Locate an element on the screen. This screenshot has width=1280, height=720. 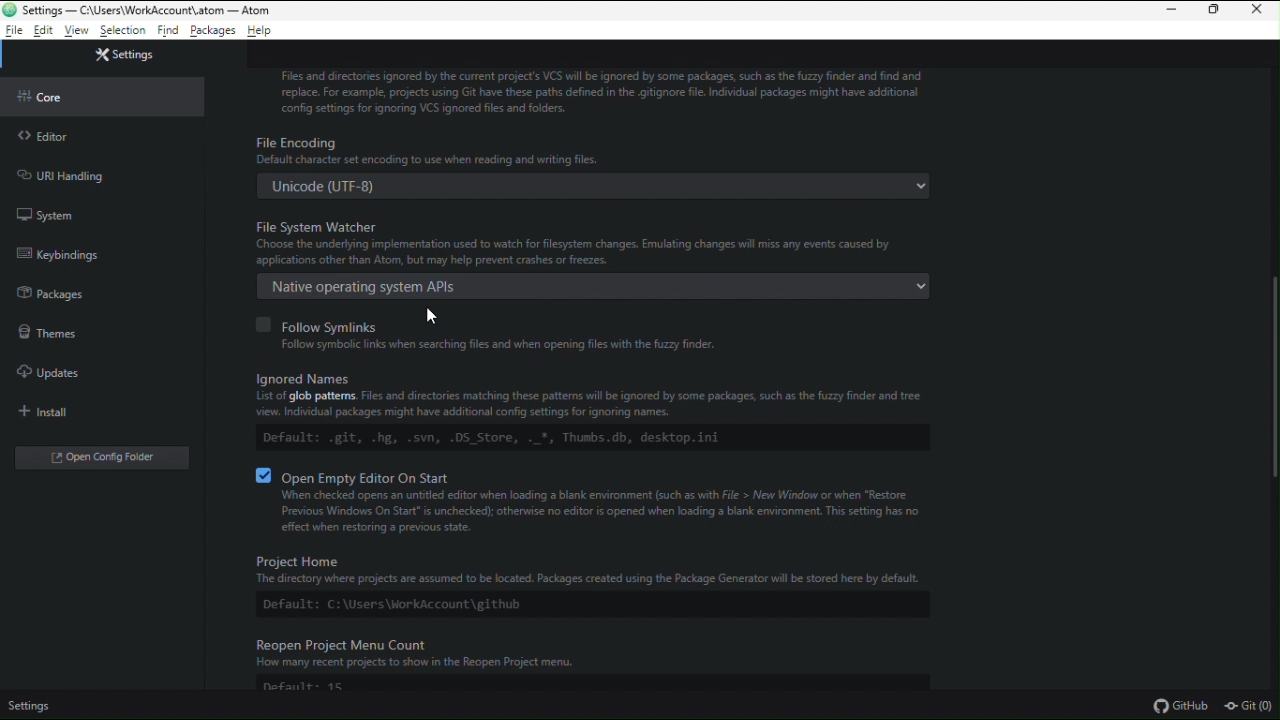
keybinding is located at coordinates (56, 253).